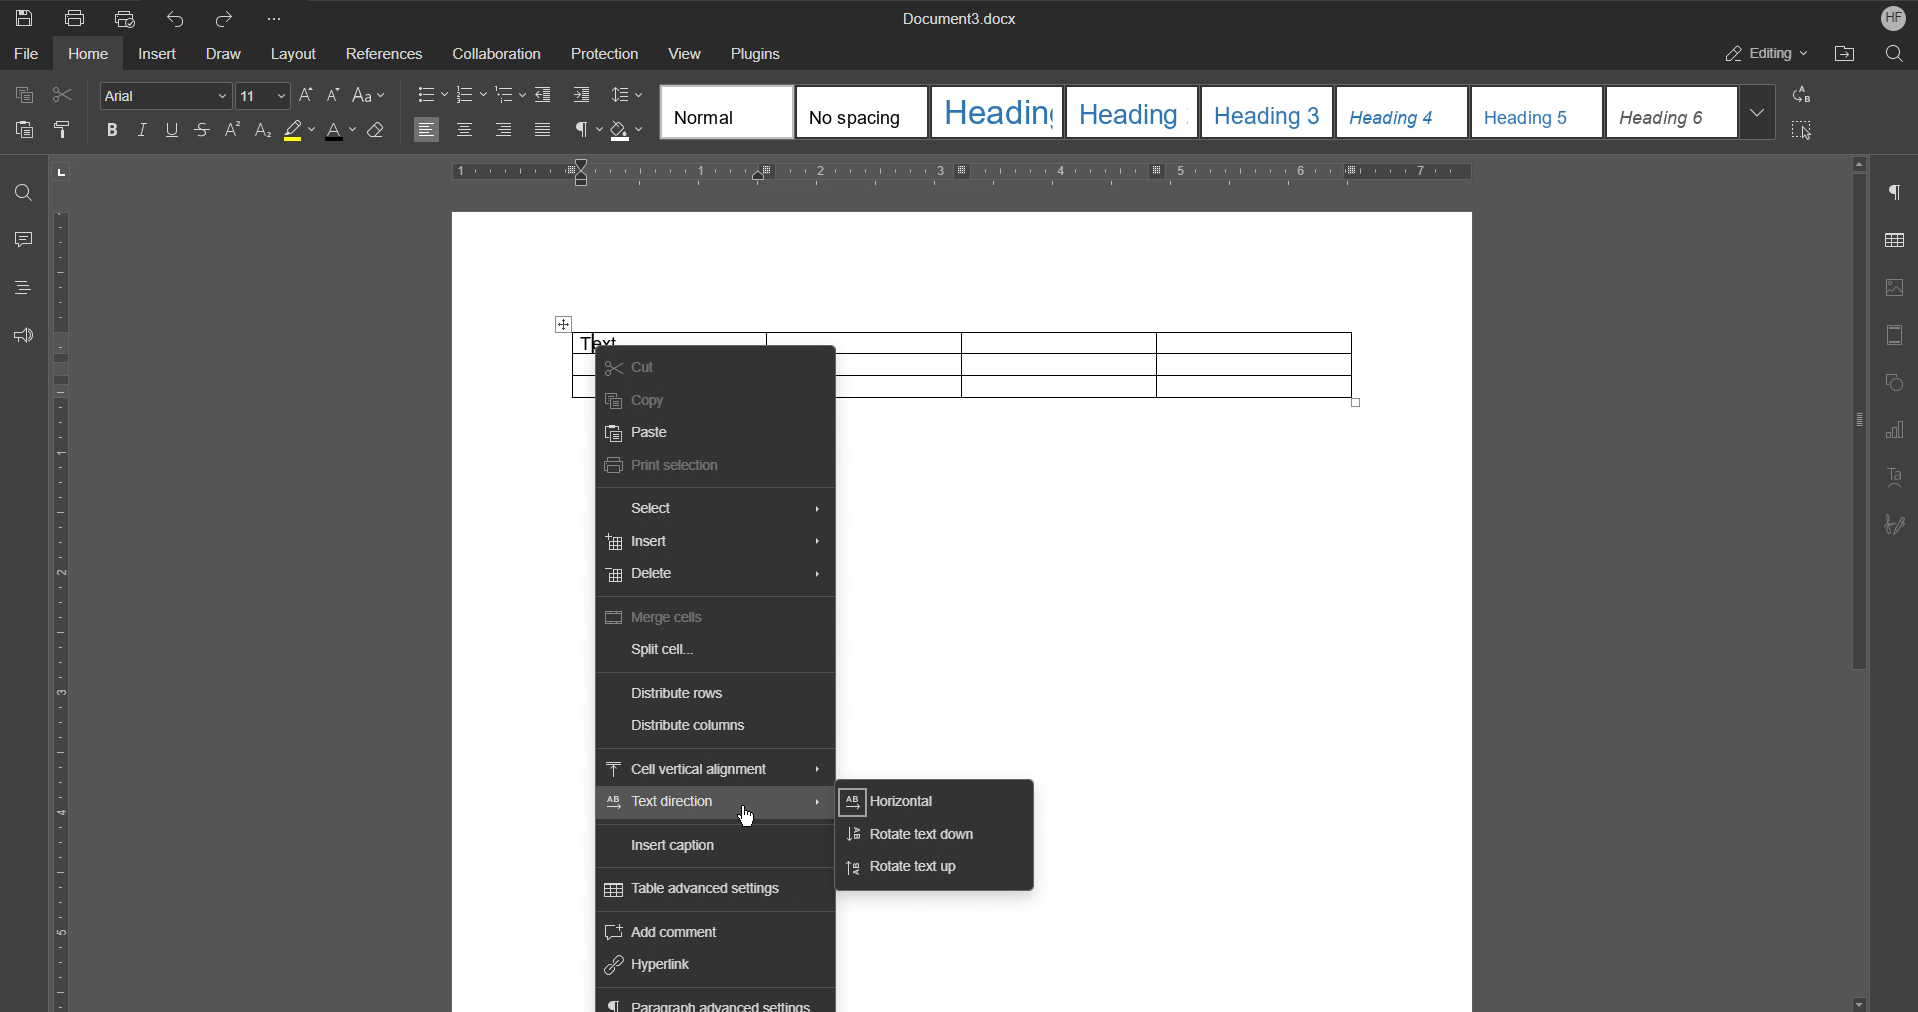 The image size is (1918, 1012). I want to click on Cut, so click(62, 95).